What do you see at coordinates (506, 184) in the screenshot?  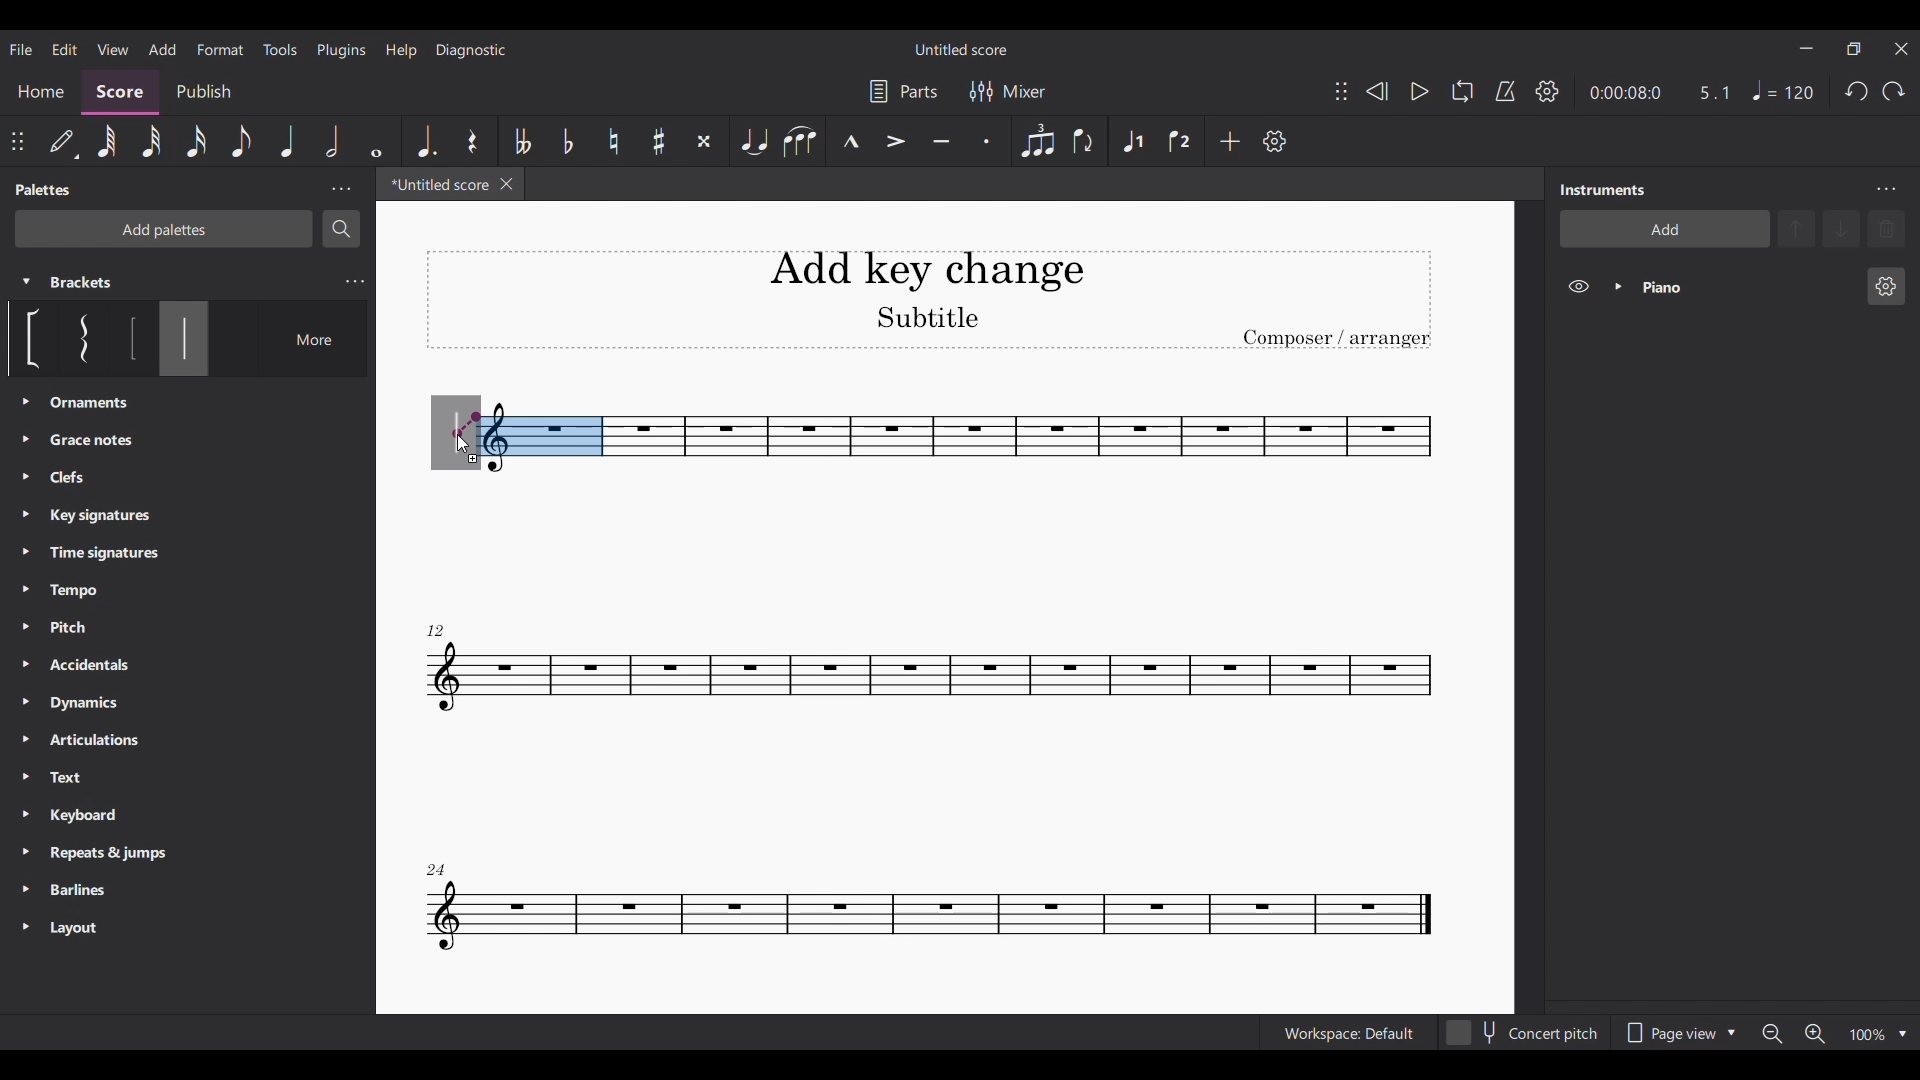 I see `Close tab` at bounding box center [506, 184].